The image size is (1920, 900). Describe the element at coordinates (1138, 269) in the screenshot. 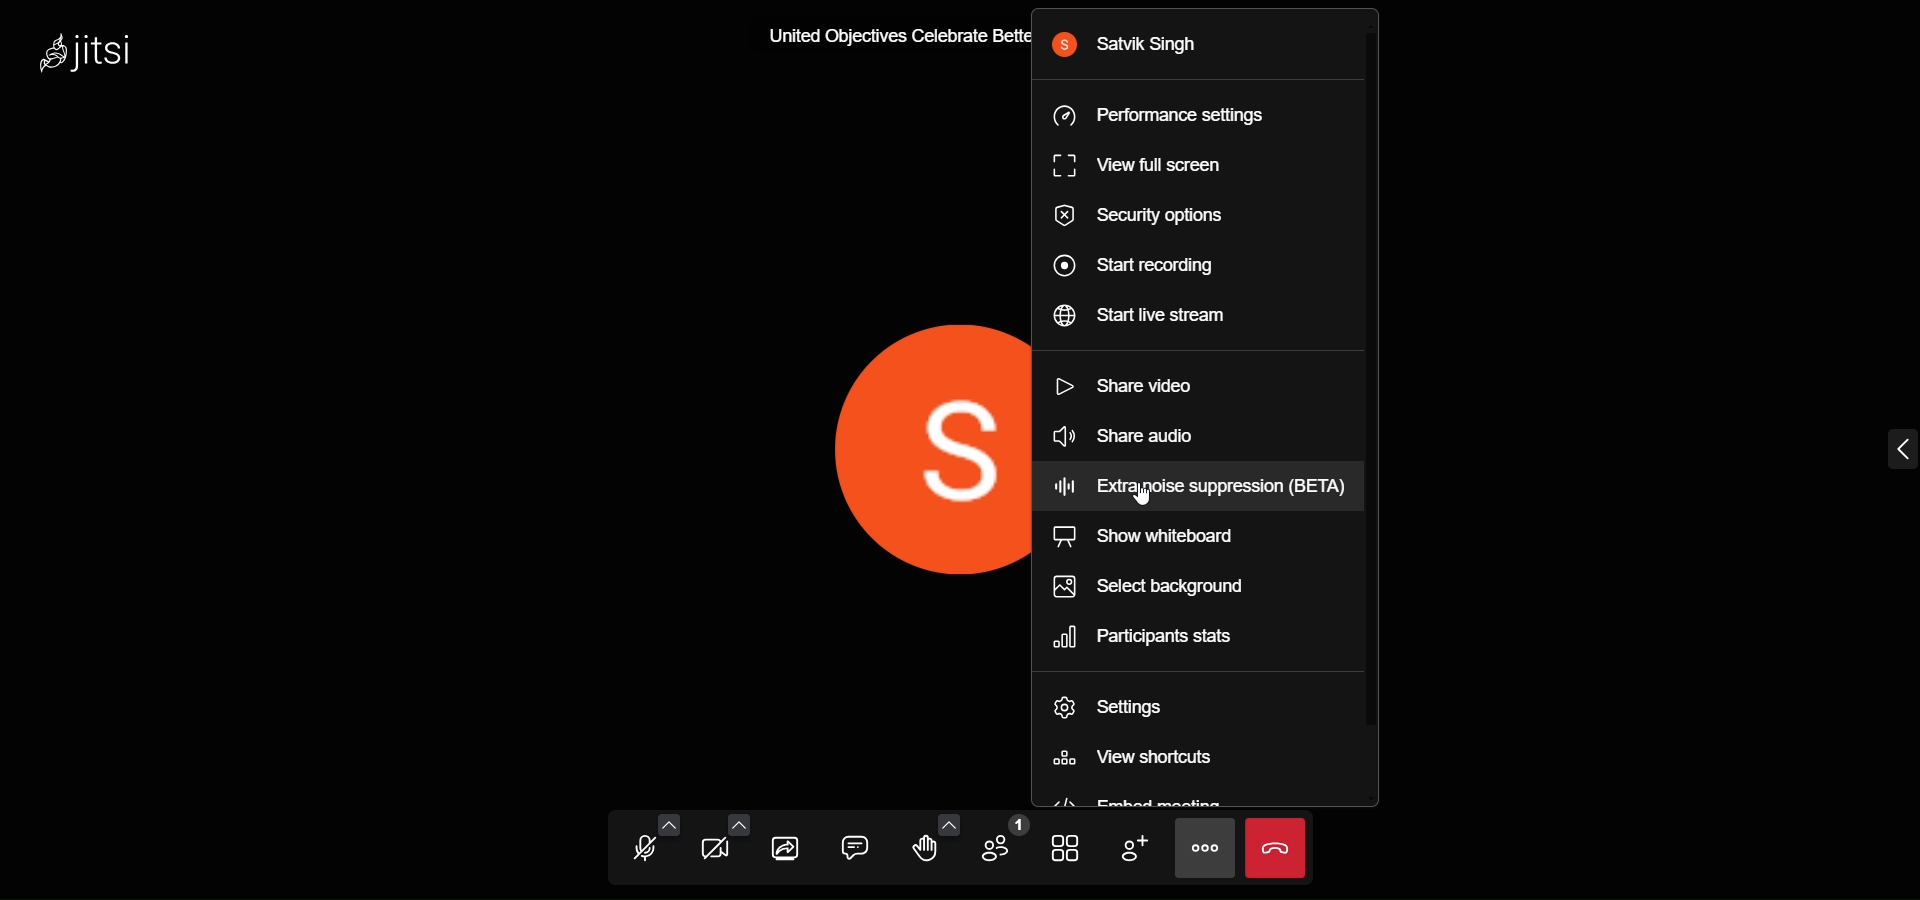

I see `start recording` at that location.